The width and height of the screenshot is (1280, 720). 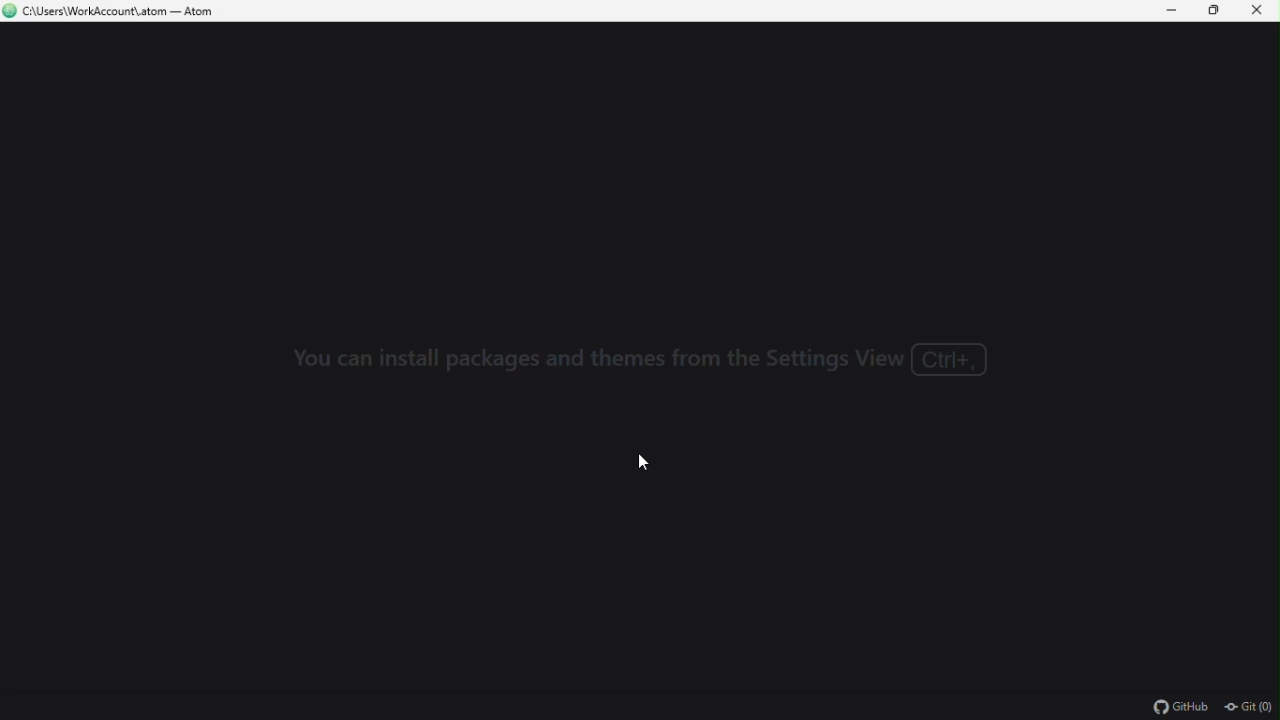 I want to click on git, so click(x=1248, y=709).